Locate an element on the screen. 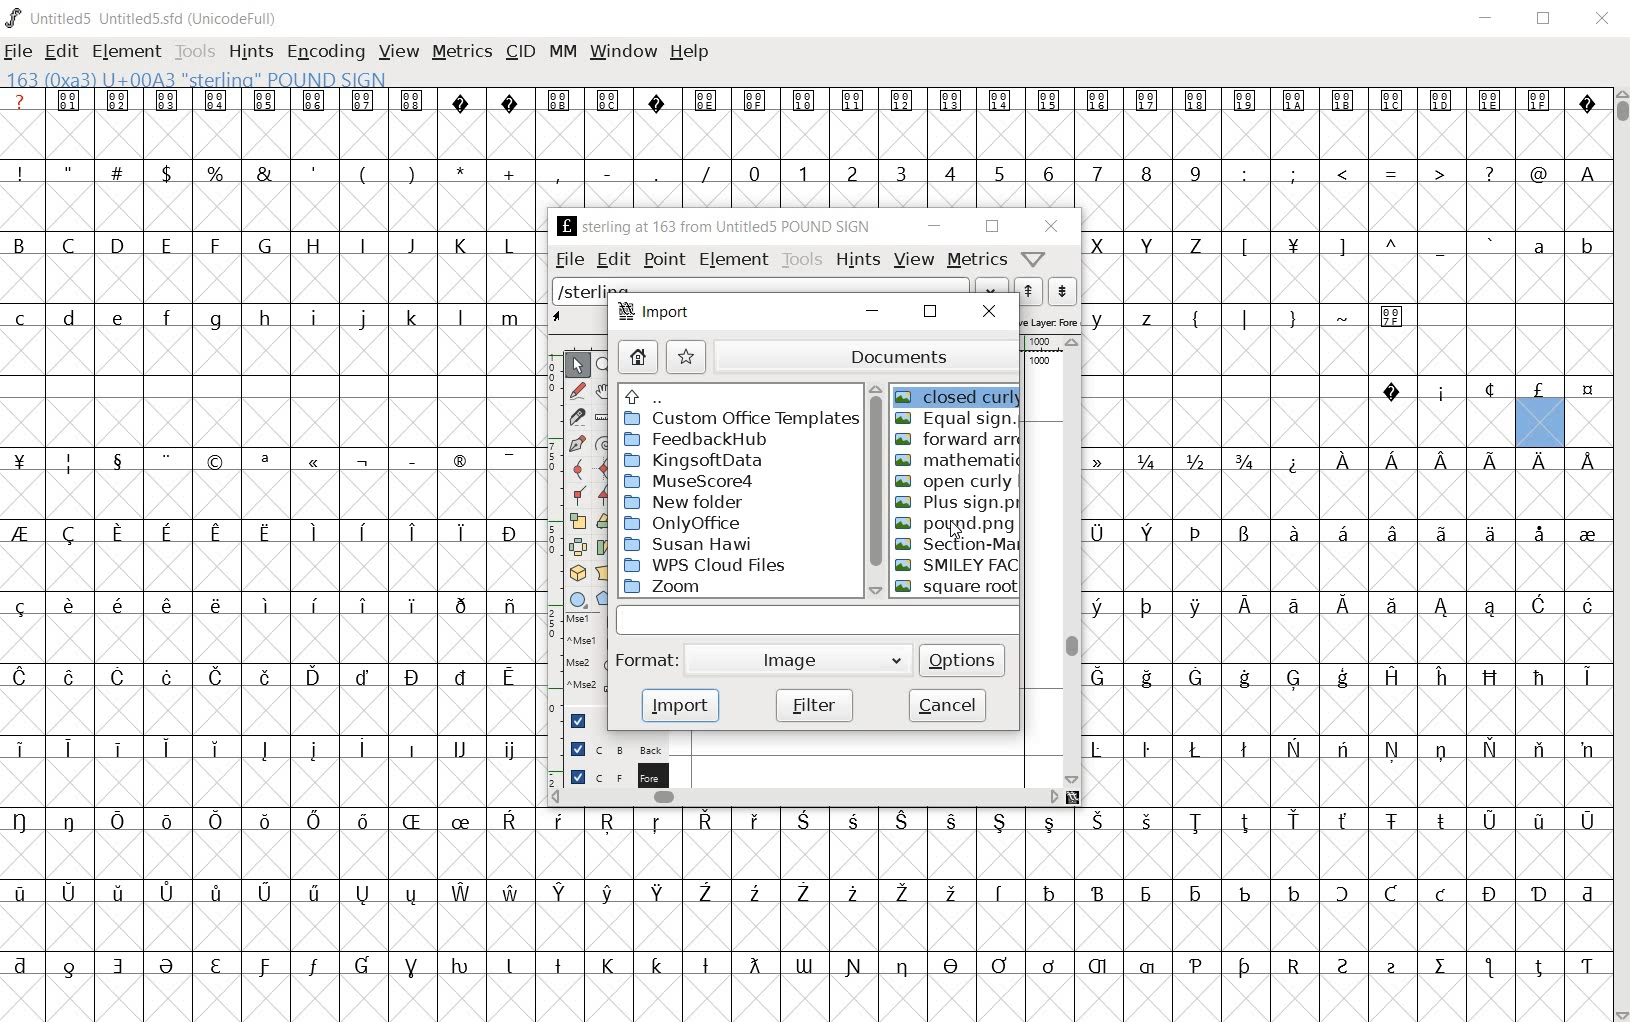  open curly is located at coordinates (954, 480).